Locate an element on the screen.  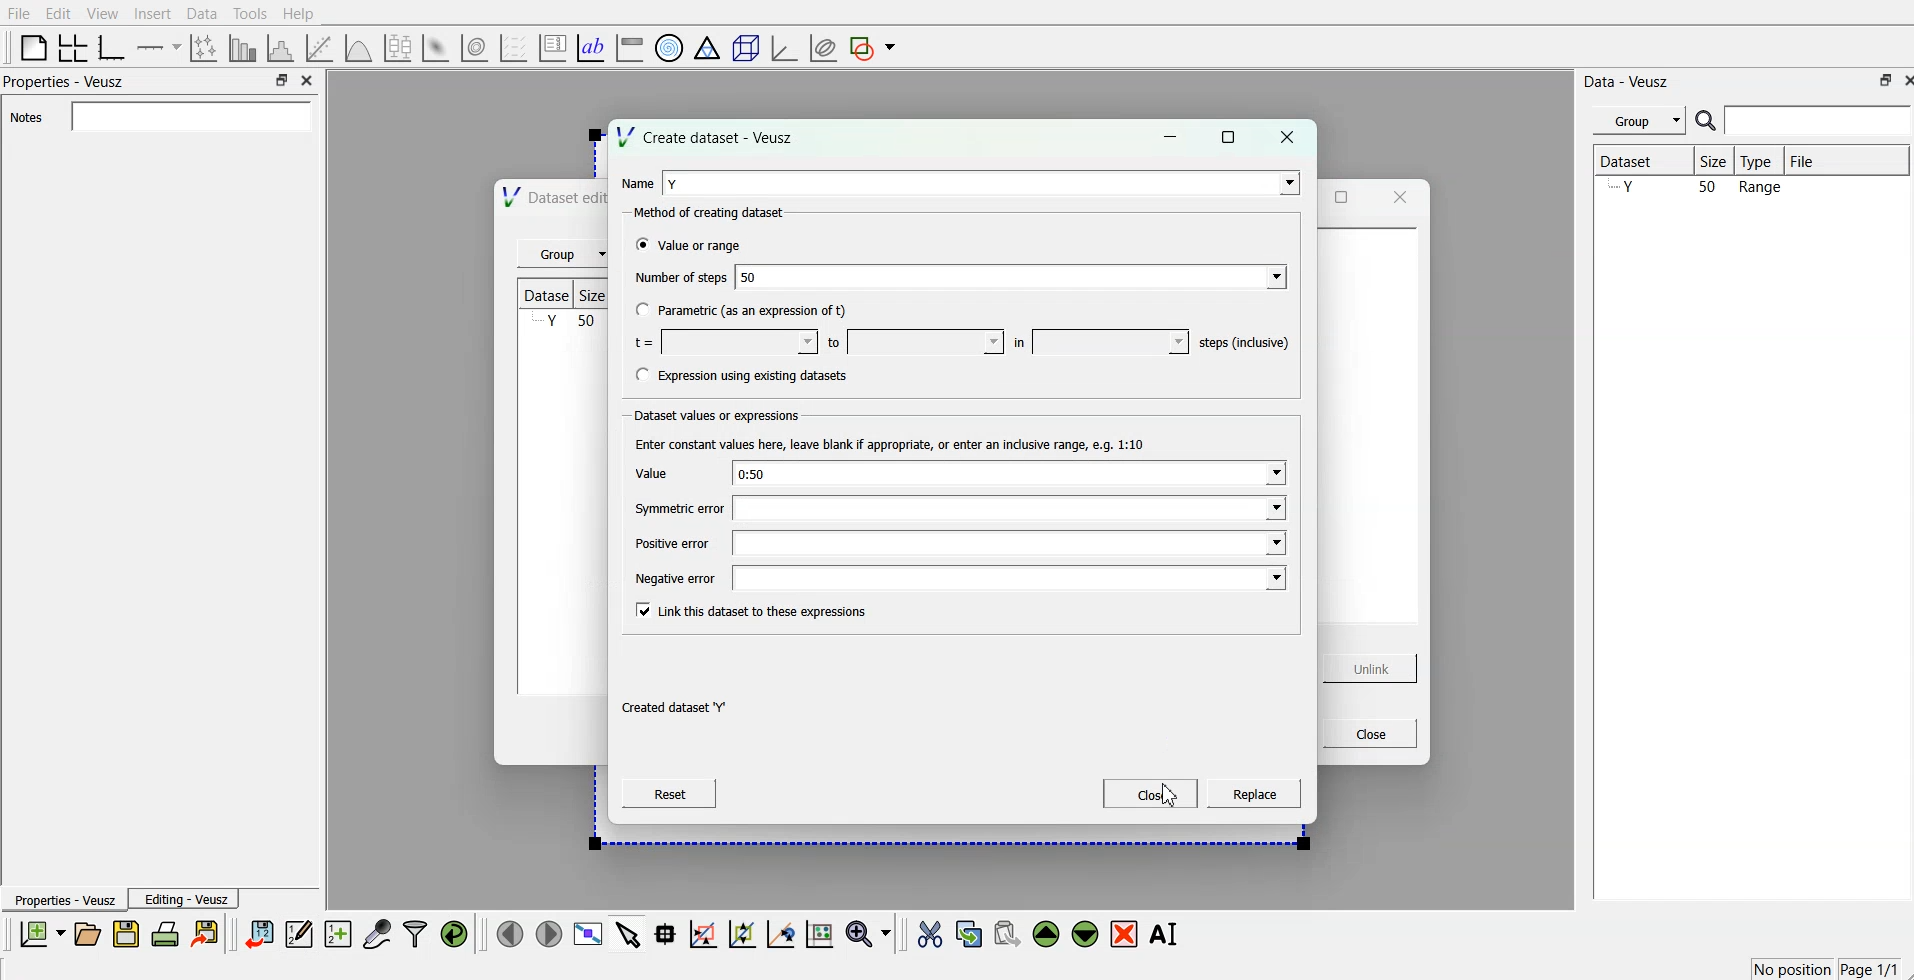
Link this dataset to these expressions is located at coordinates (766, 612).